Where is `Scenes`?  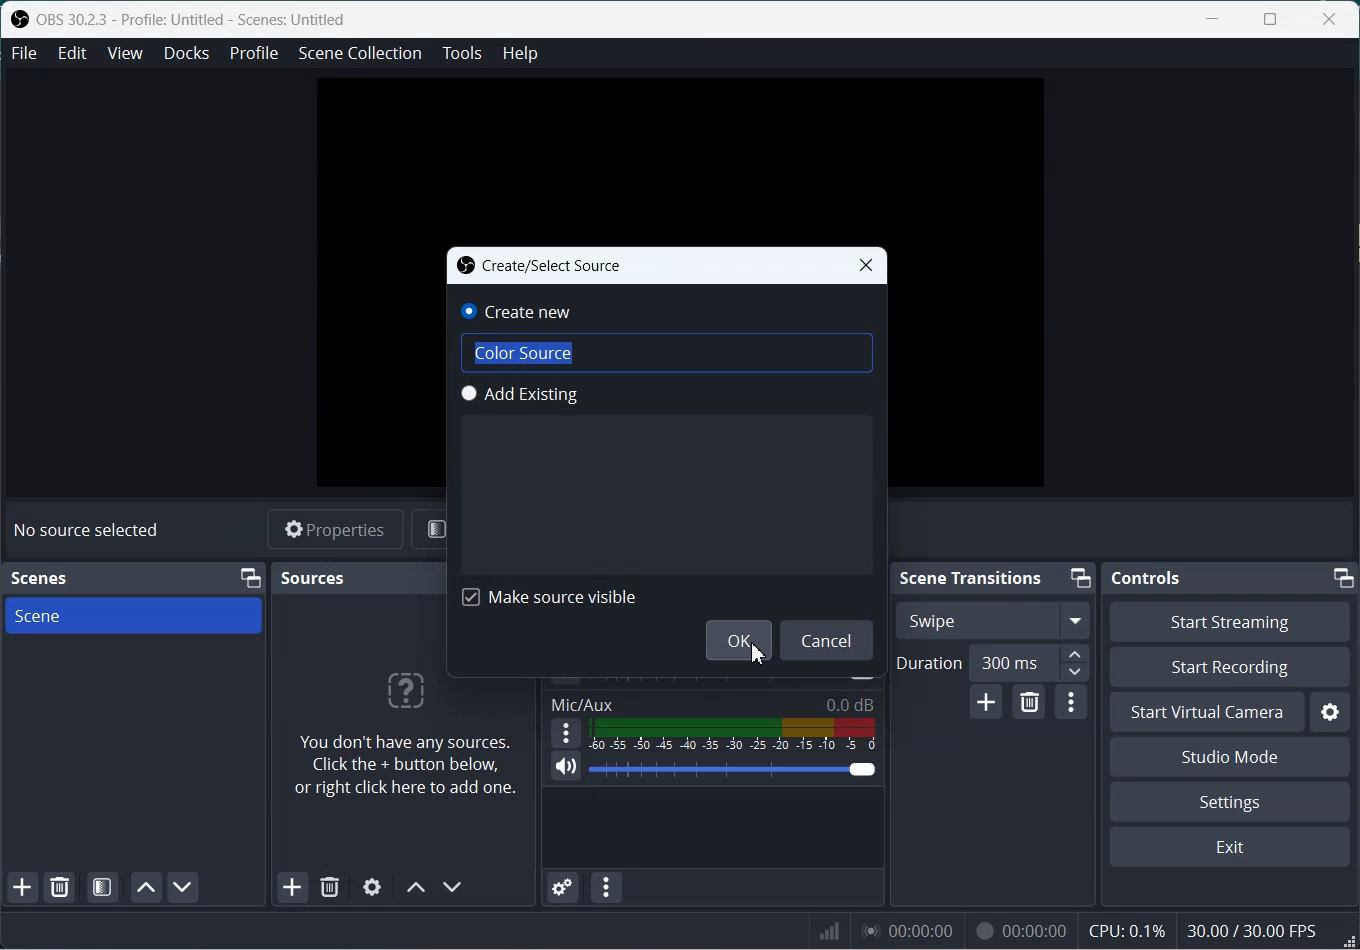
Scenes is located at coordinates (49, 579).